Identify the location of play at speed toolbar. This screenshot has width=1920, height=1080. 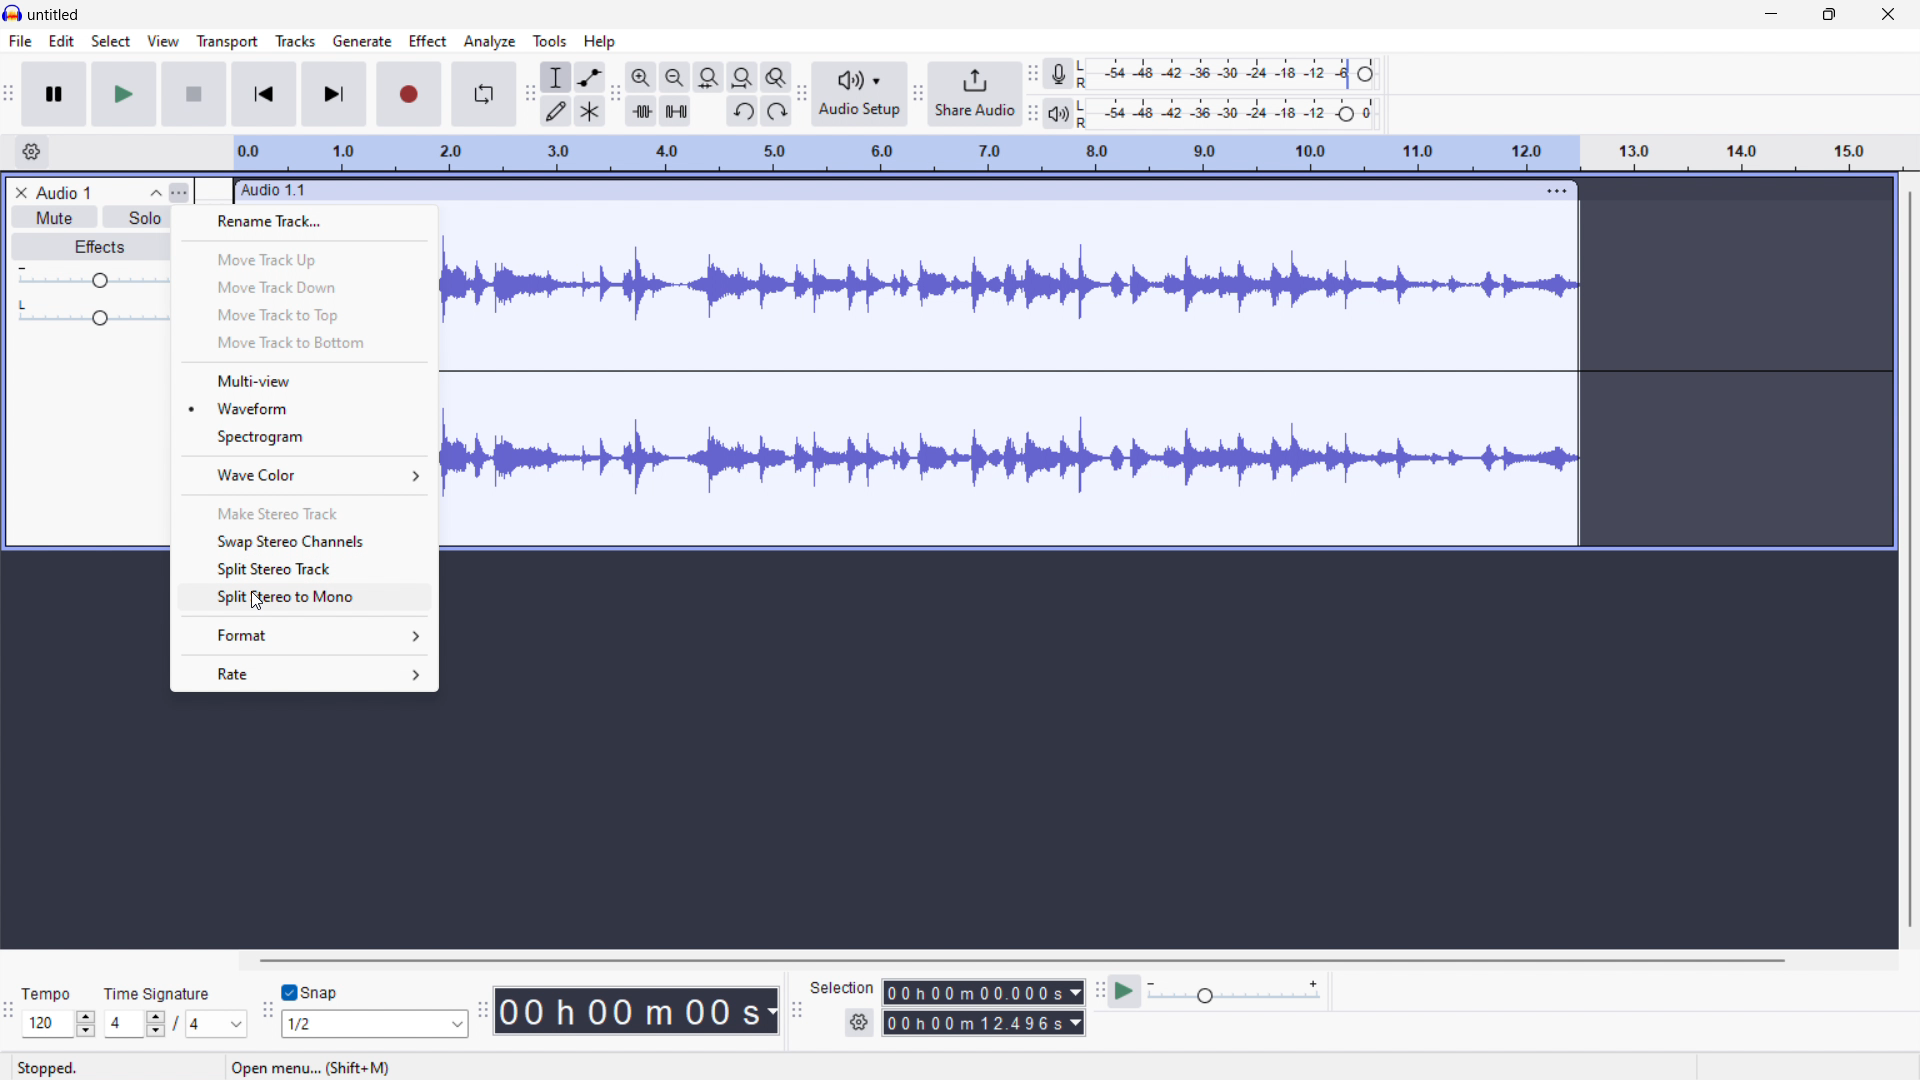
(1099, 992).